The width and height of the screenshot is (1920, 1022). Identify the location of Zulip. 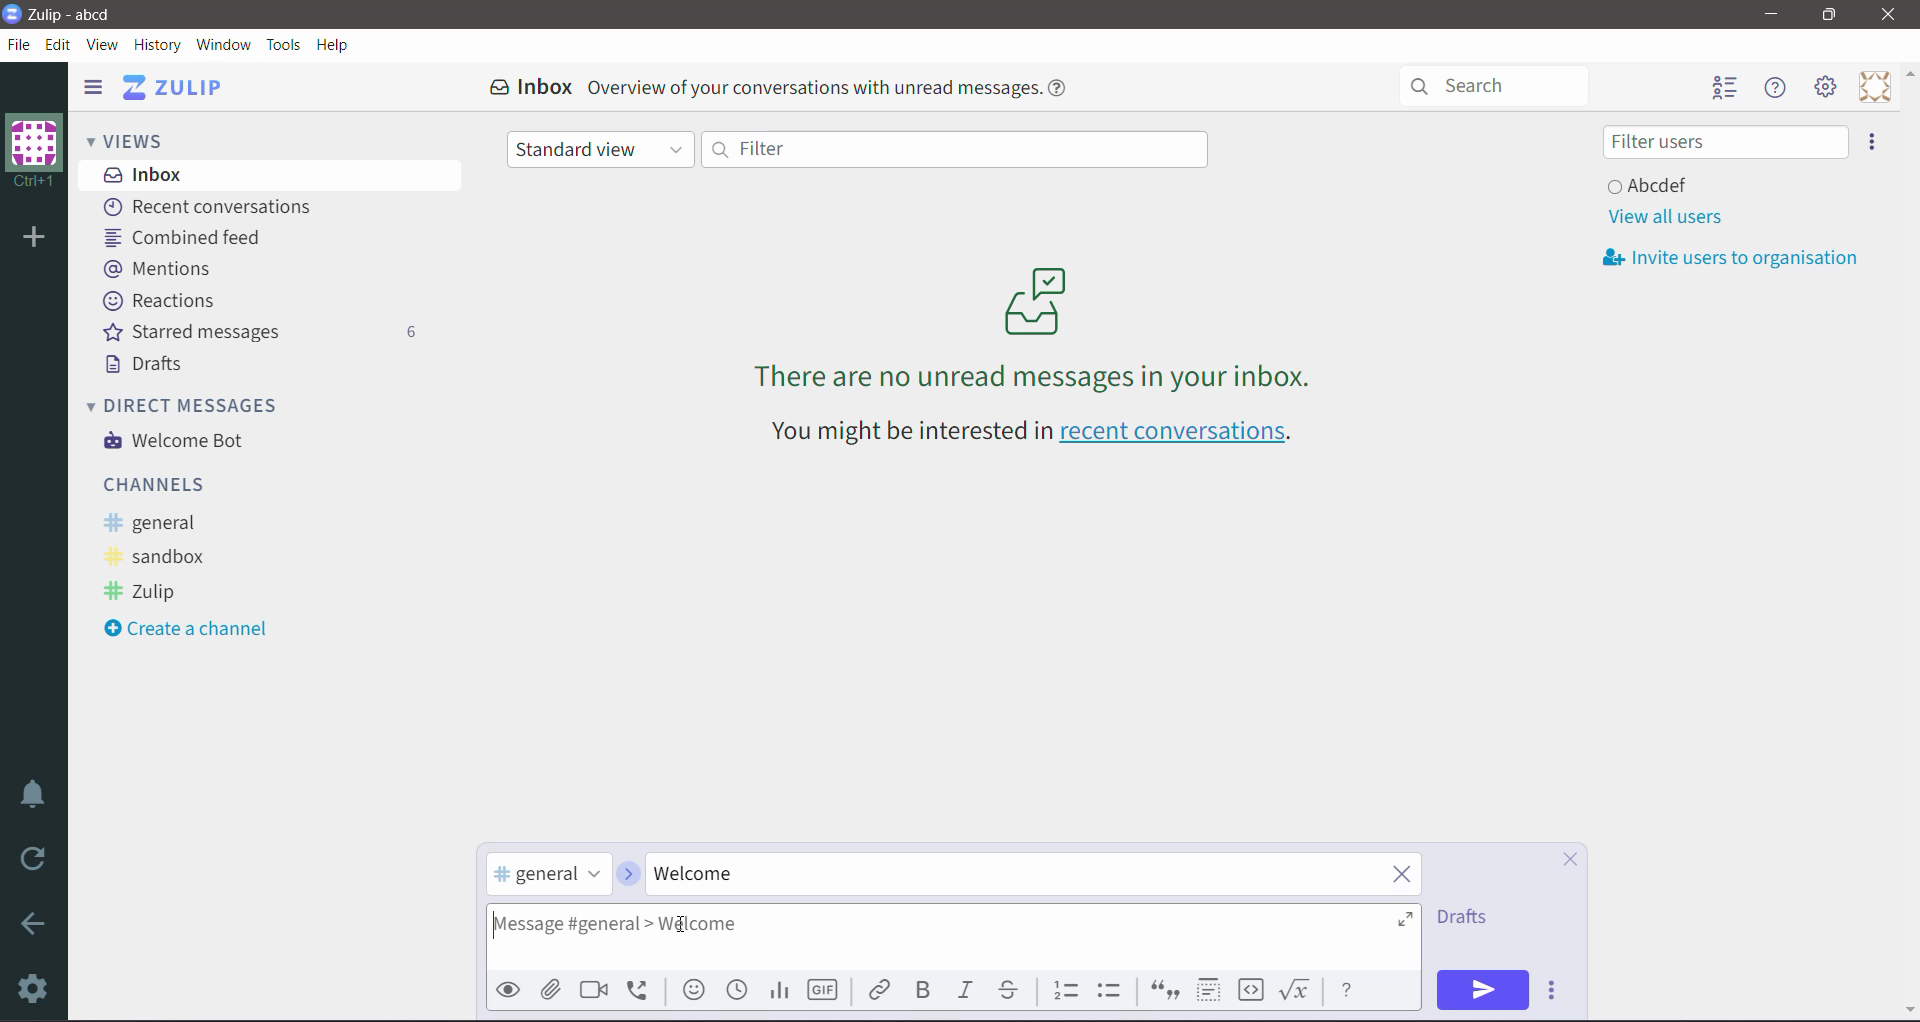
(146, 593).